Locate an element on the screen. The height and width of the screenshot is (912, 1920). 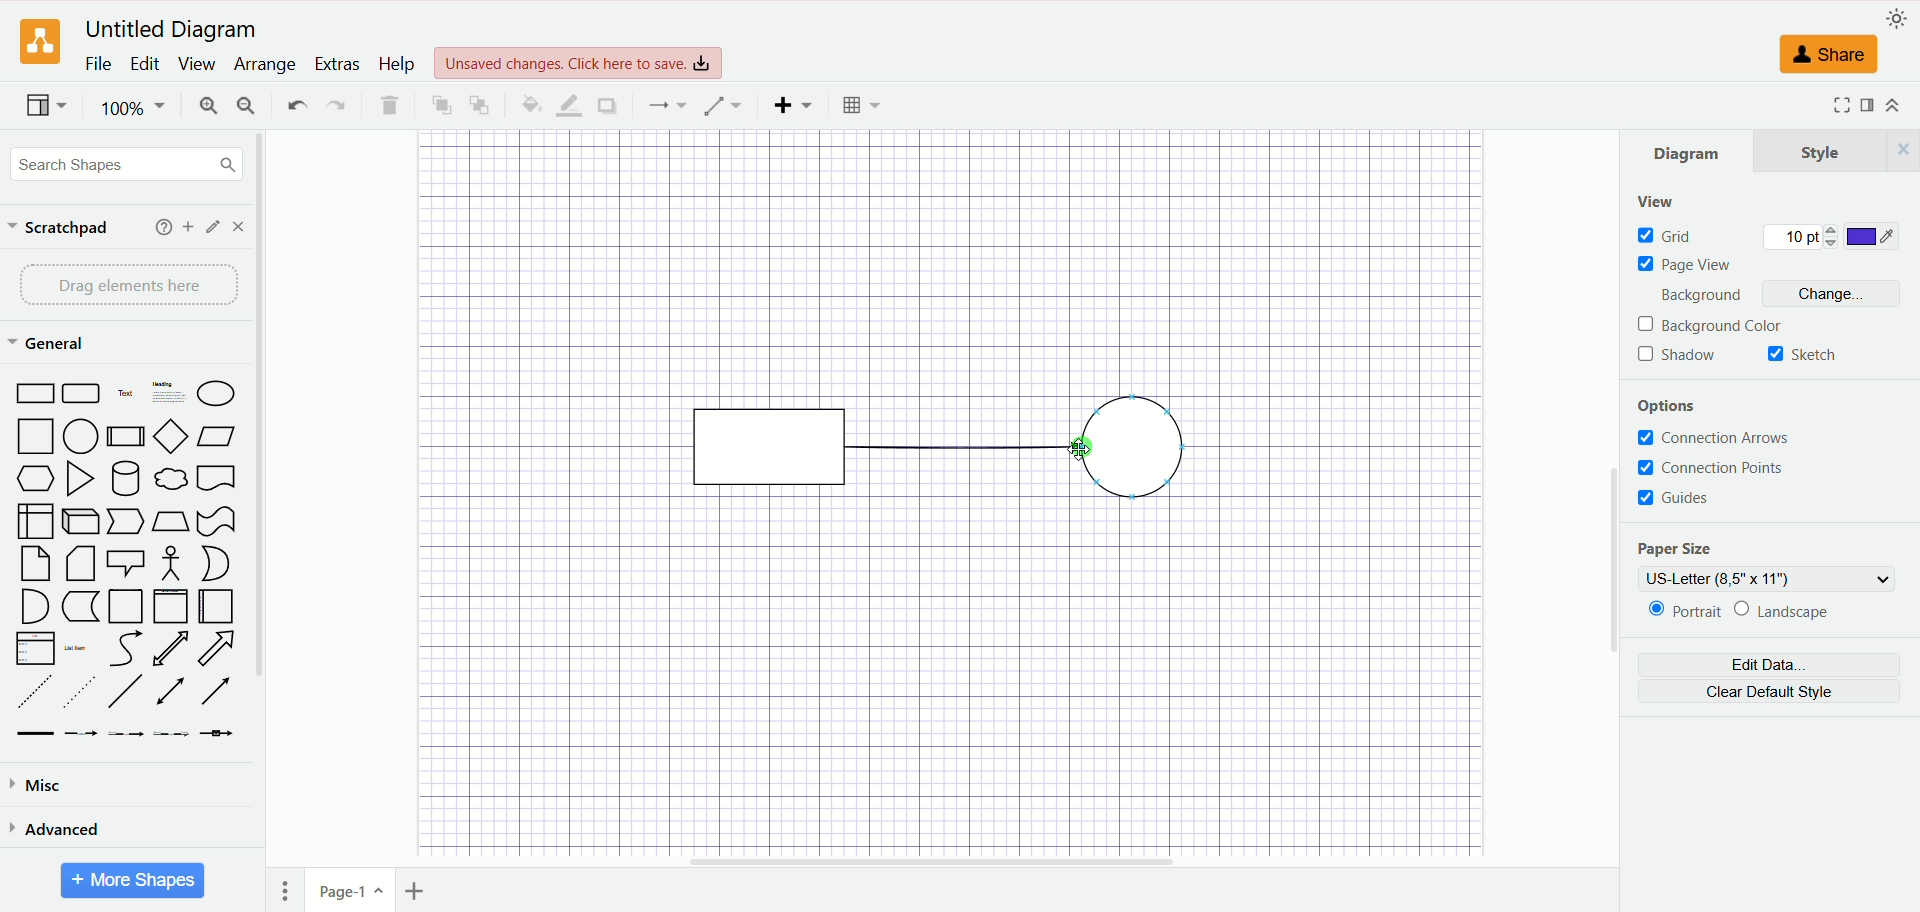
Parallelogram is located at coordinates (216, 436).